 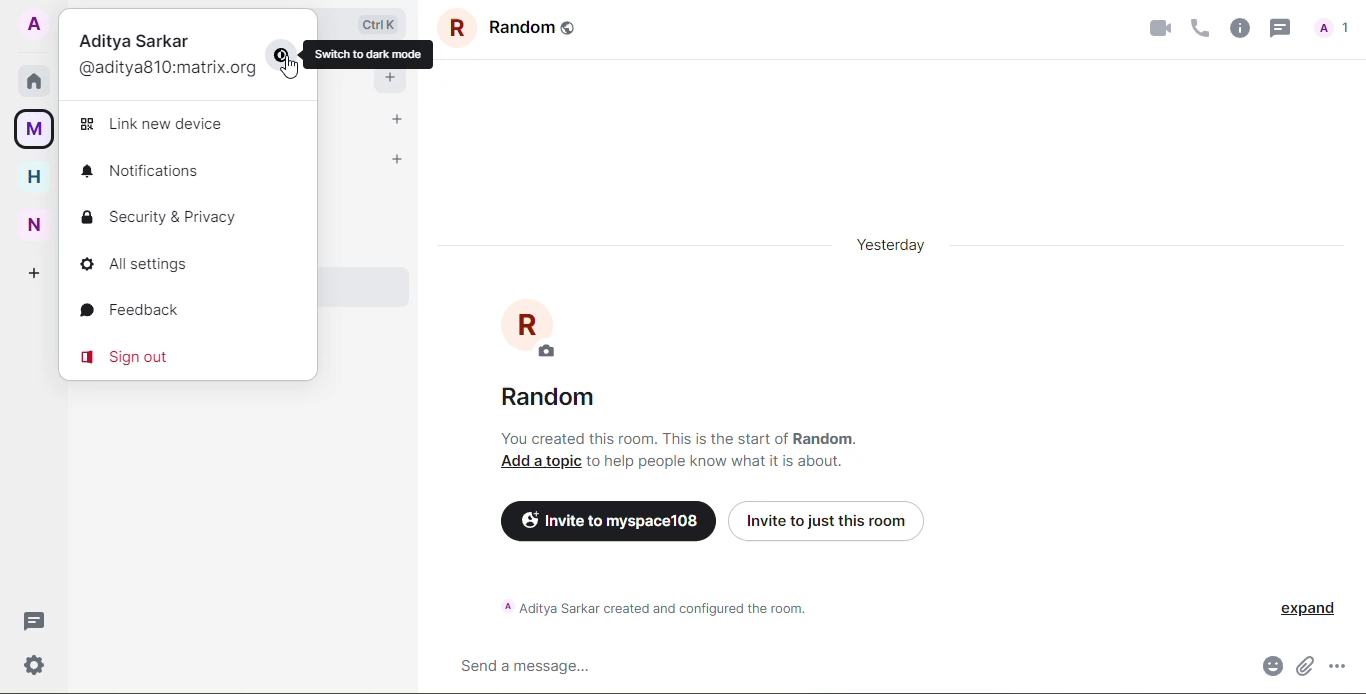 What do you see at coordinates (1196, 26) in the screenshot?
I see `voice call` at bounding box center [1196, 26].